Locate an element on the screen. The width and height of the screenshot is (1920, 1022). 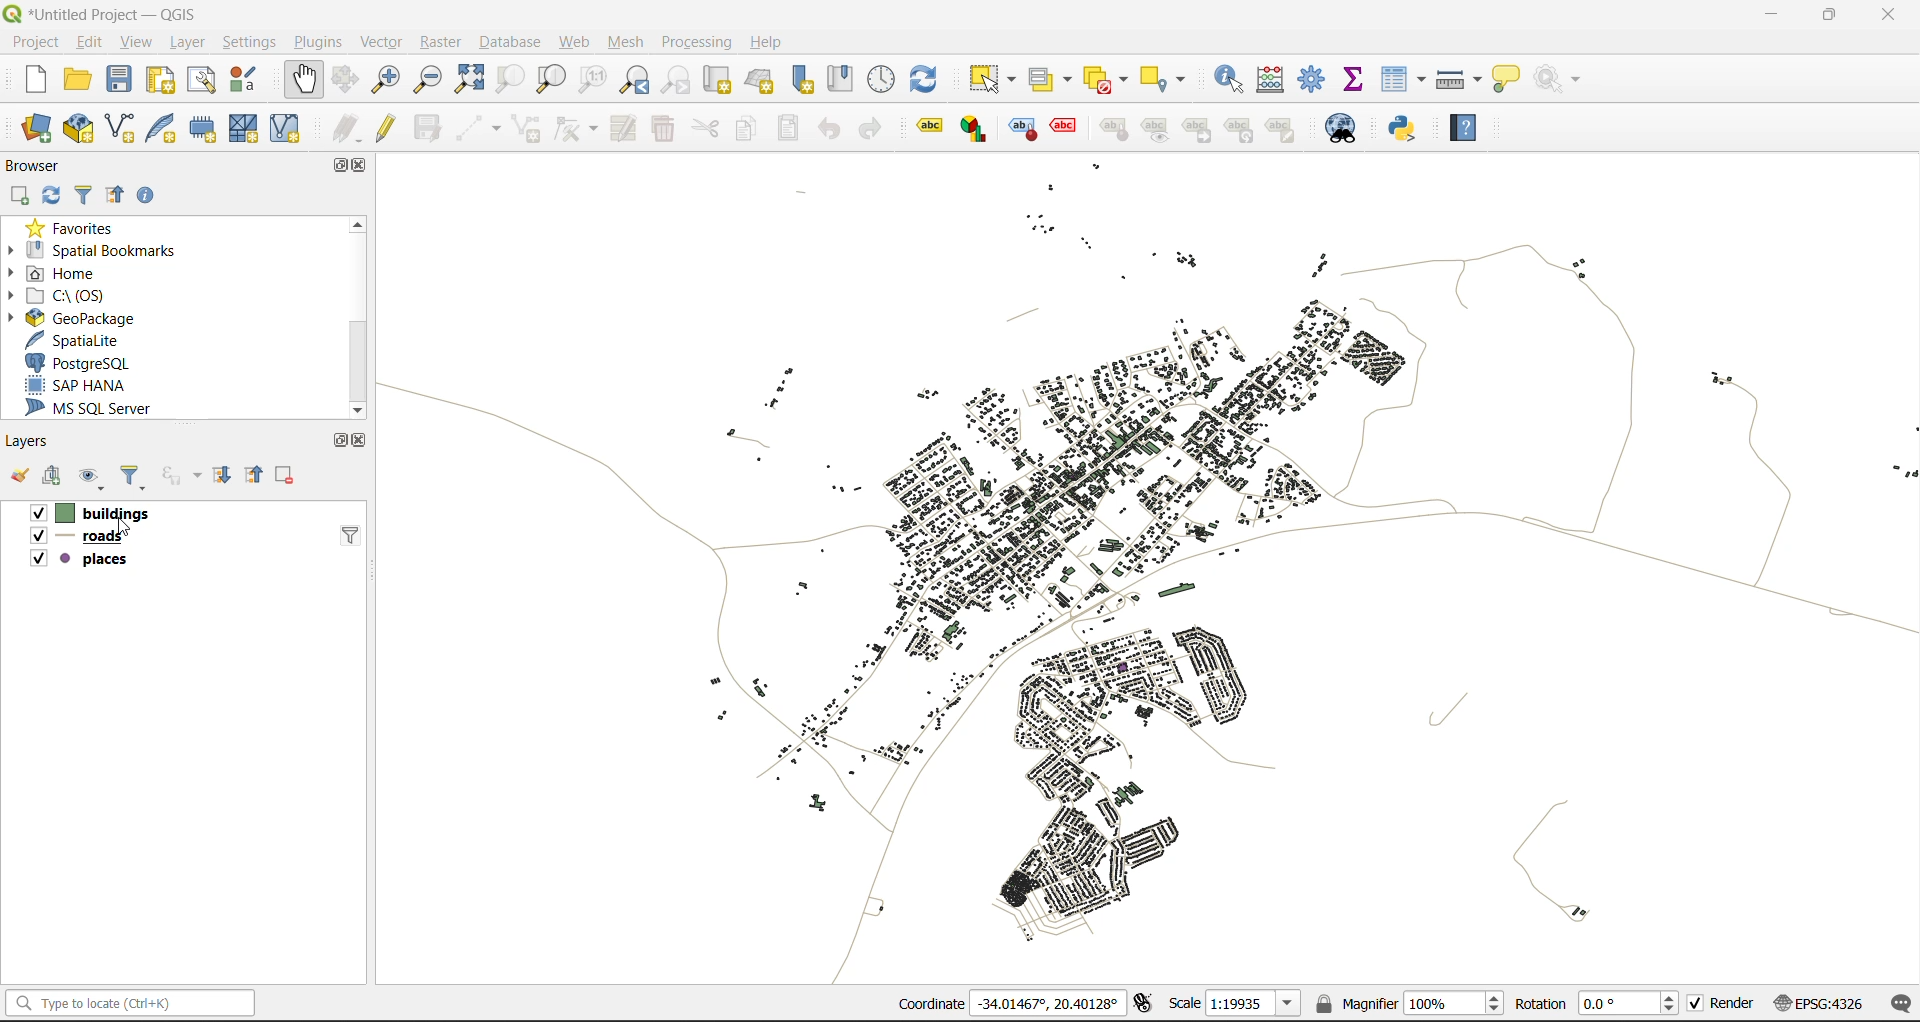
save is located at coordinates (120, 82).